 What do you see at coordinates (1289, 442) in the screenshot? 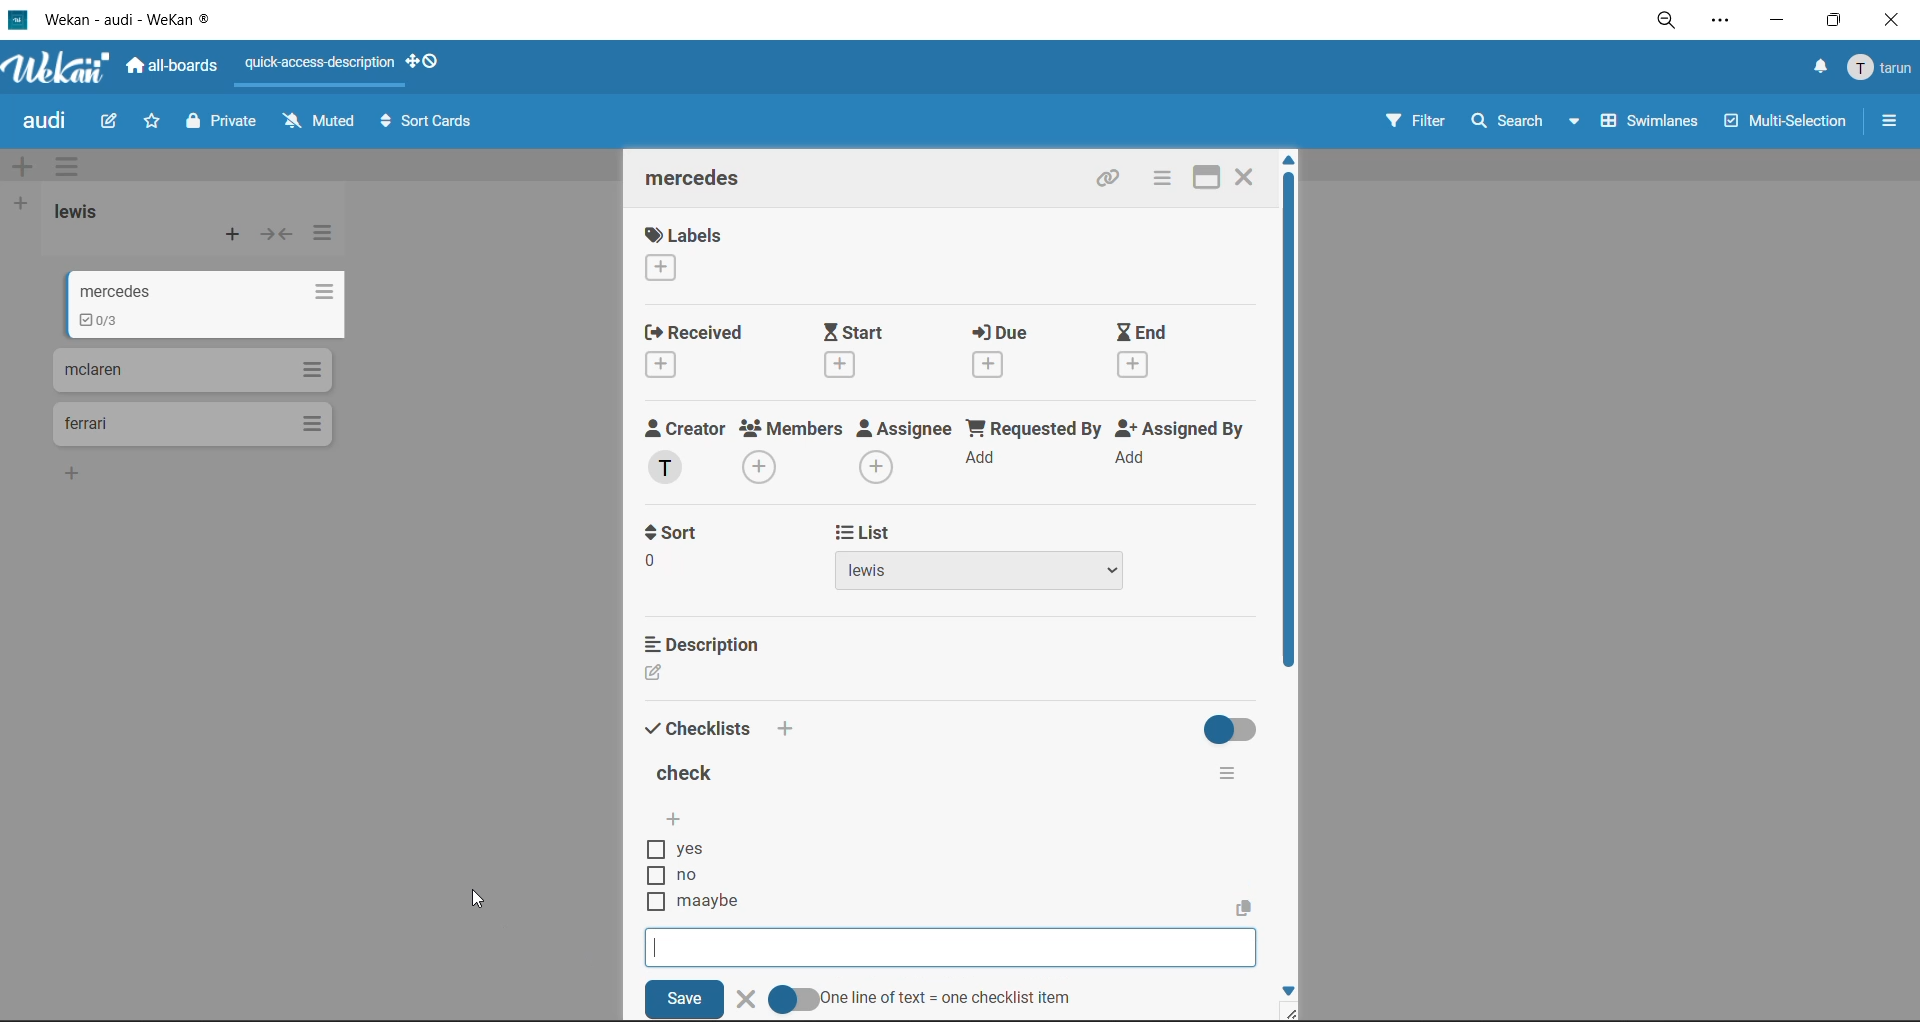
I see `vertical scroll bar` at bounding box center [1289, 442].